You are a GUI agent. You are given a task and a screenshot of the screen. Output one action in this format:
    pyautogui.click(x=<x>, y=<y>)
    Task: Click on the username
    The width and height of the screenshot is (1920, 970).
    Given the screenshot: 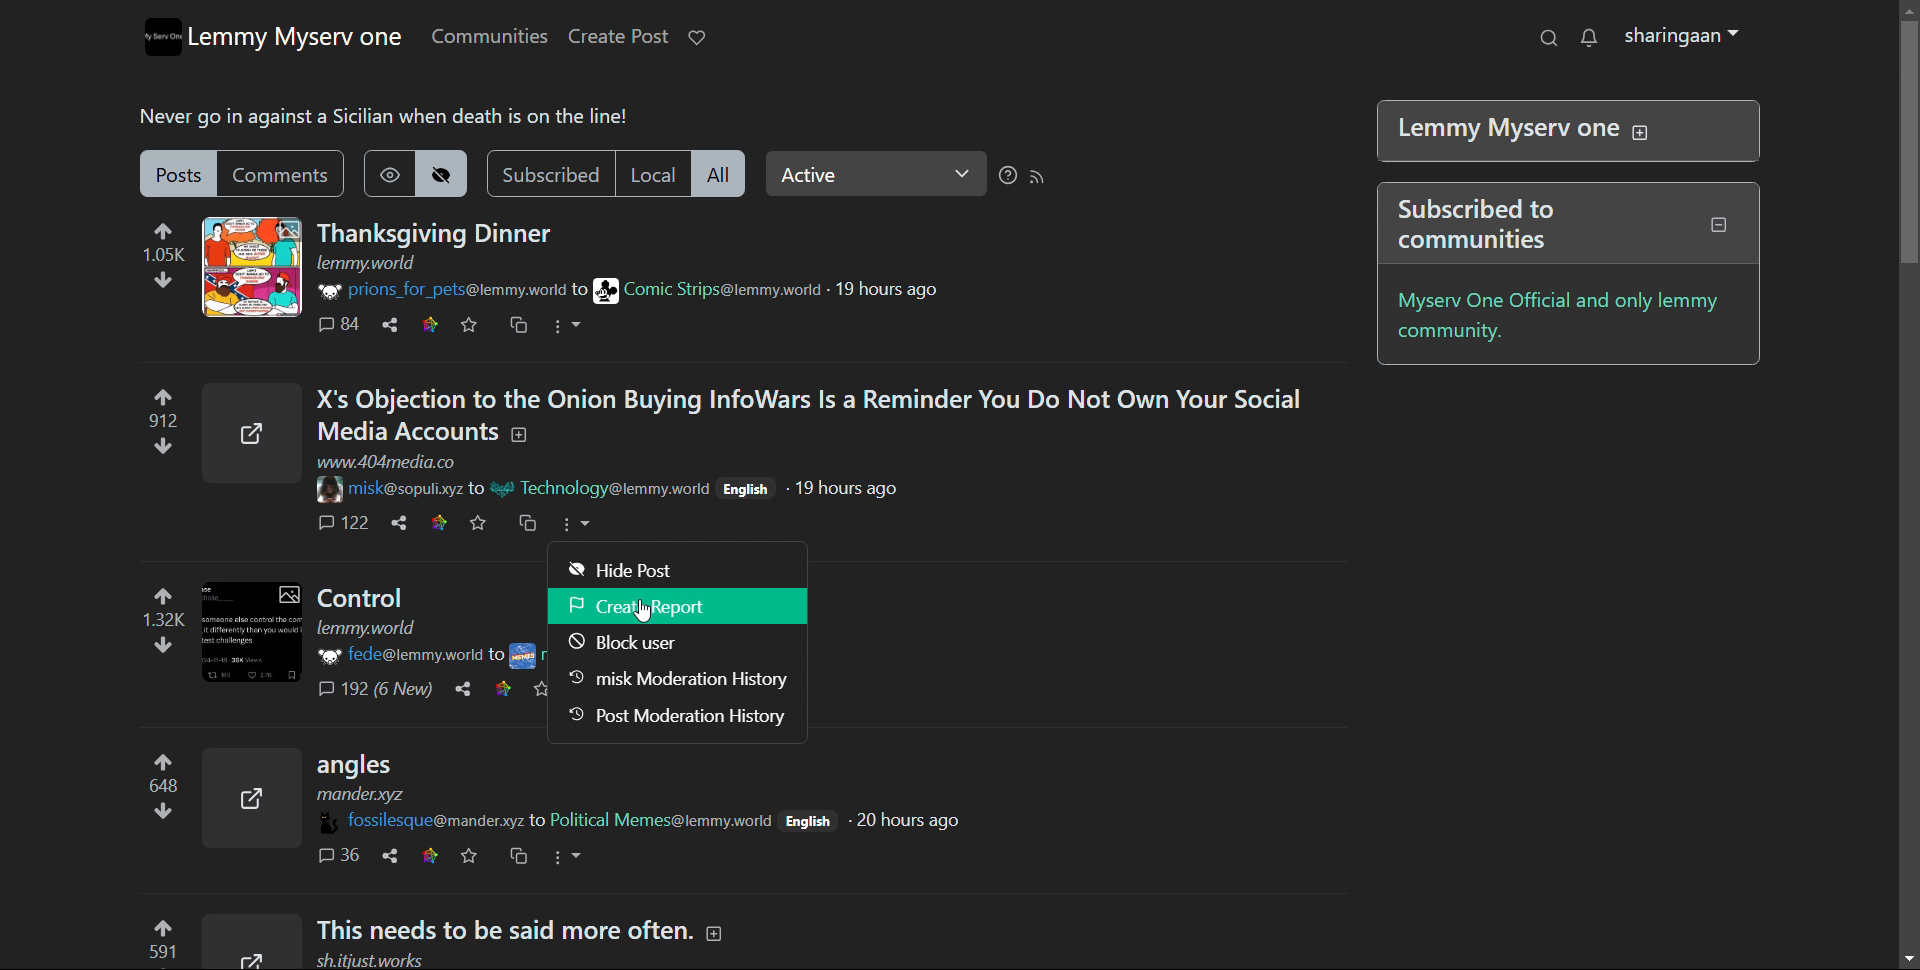 What is the action you would take?
    pyautogui.click(x=444, y=292)
    